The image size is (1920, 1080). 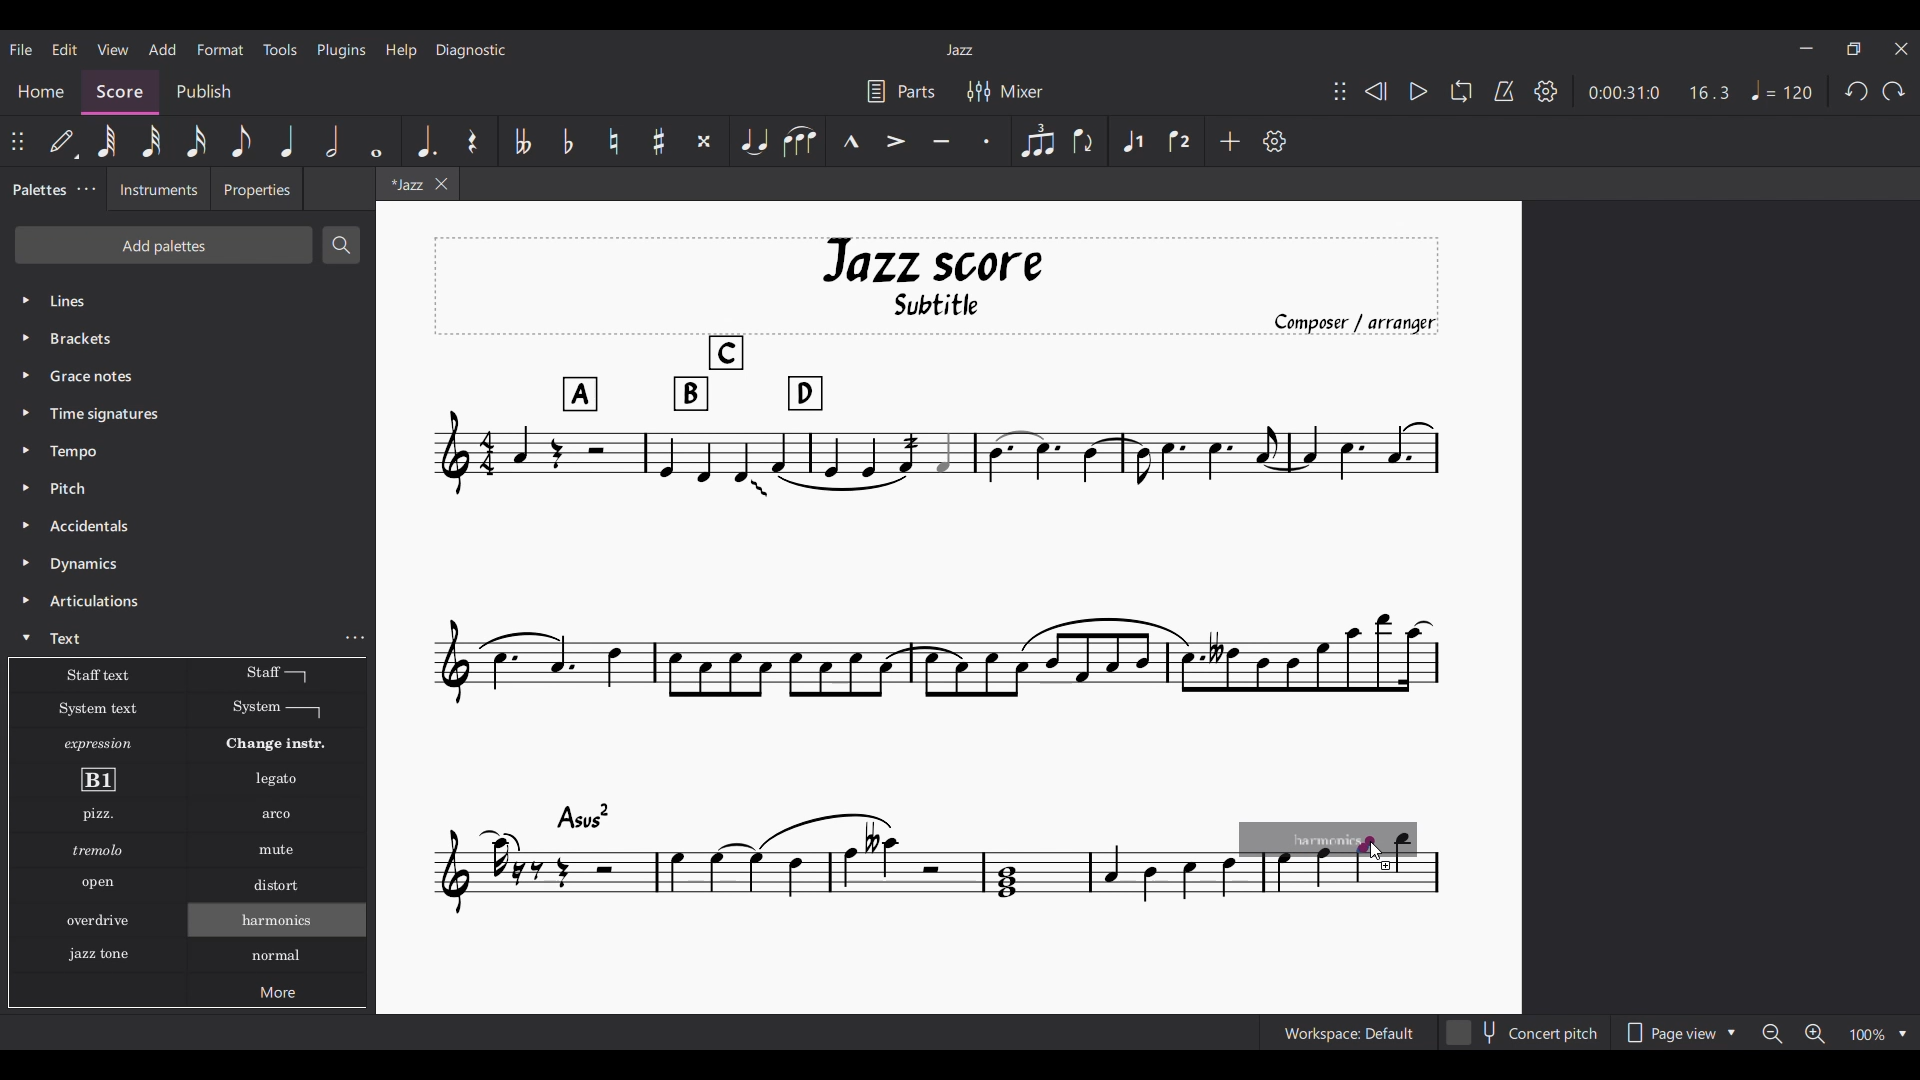 What do you see at coordinates (1659, 92) in the screenshot?
I see `Current duration and ratio` at bounding box center [1659, 92].